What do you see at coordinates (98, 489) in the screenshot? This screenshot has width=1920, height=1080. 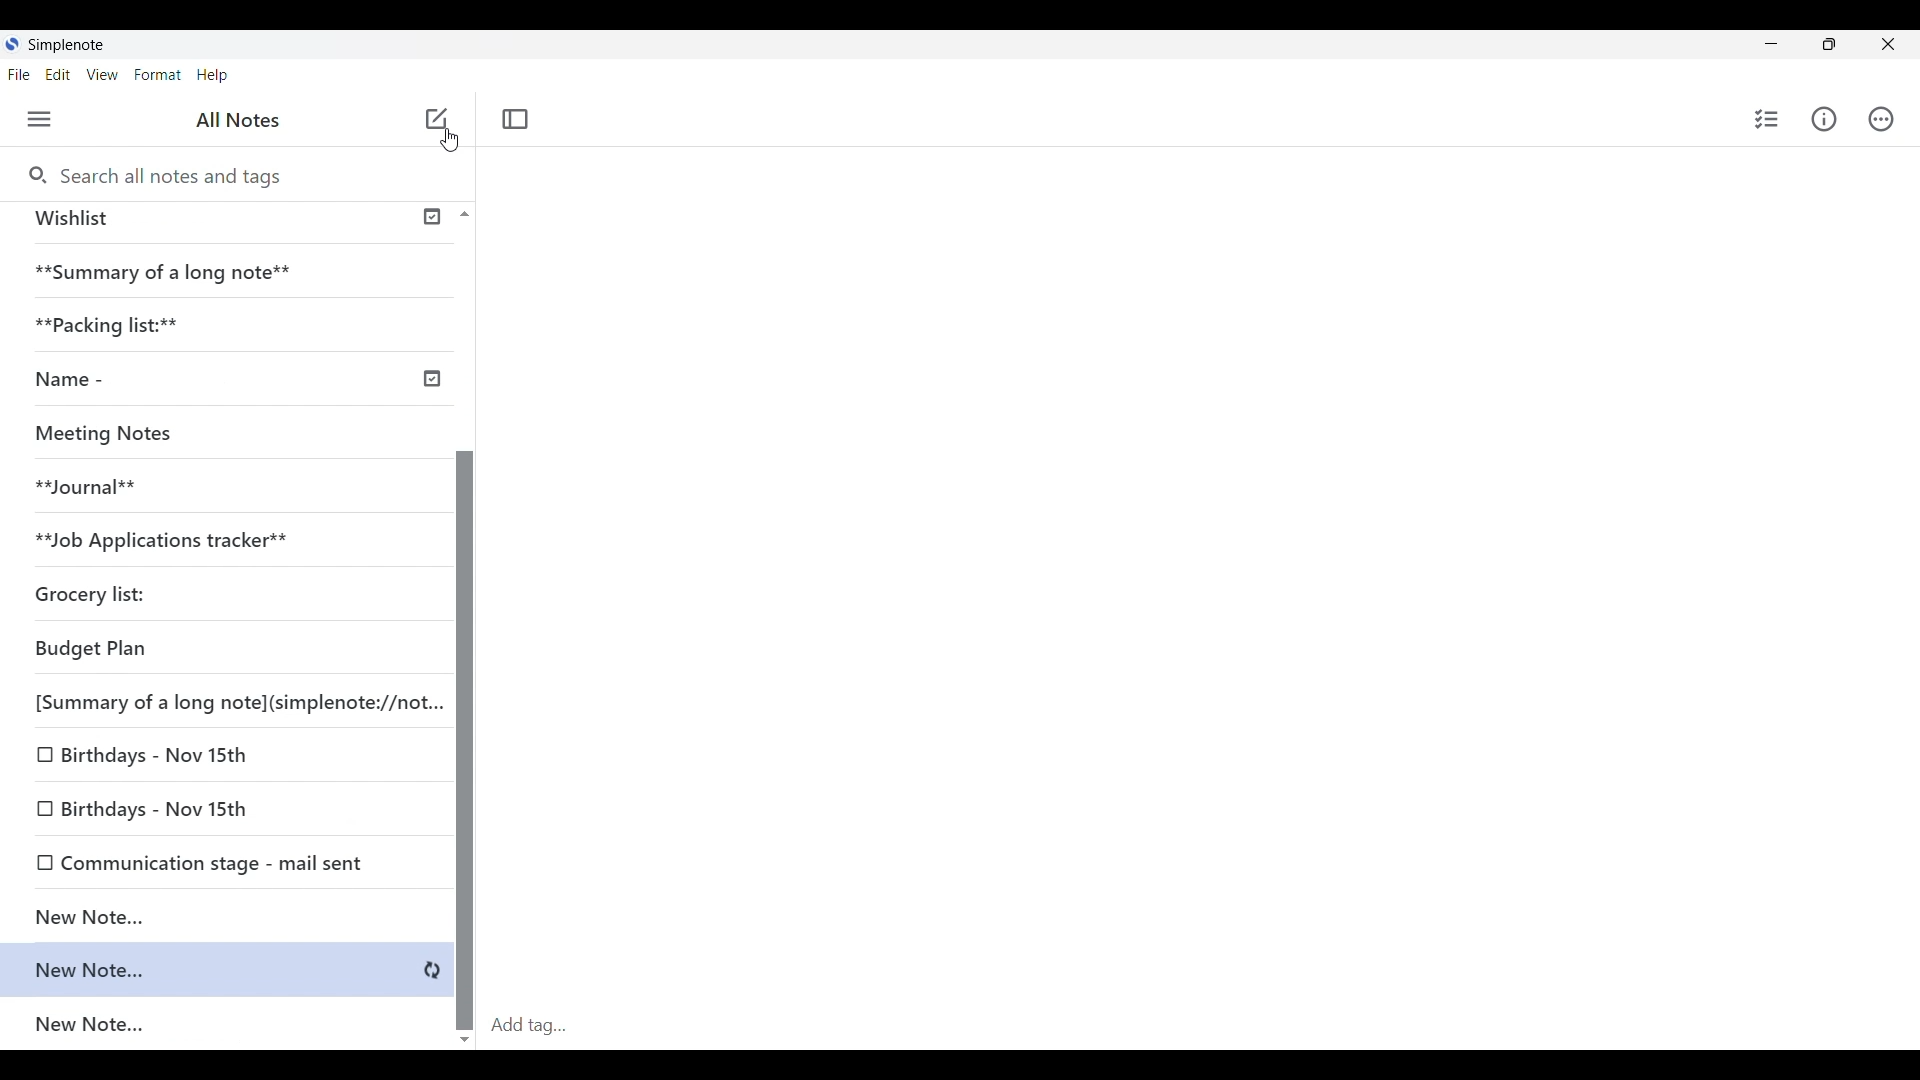 I see `**Journal**` at bounding box center [98, 489].